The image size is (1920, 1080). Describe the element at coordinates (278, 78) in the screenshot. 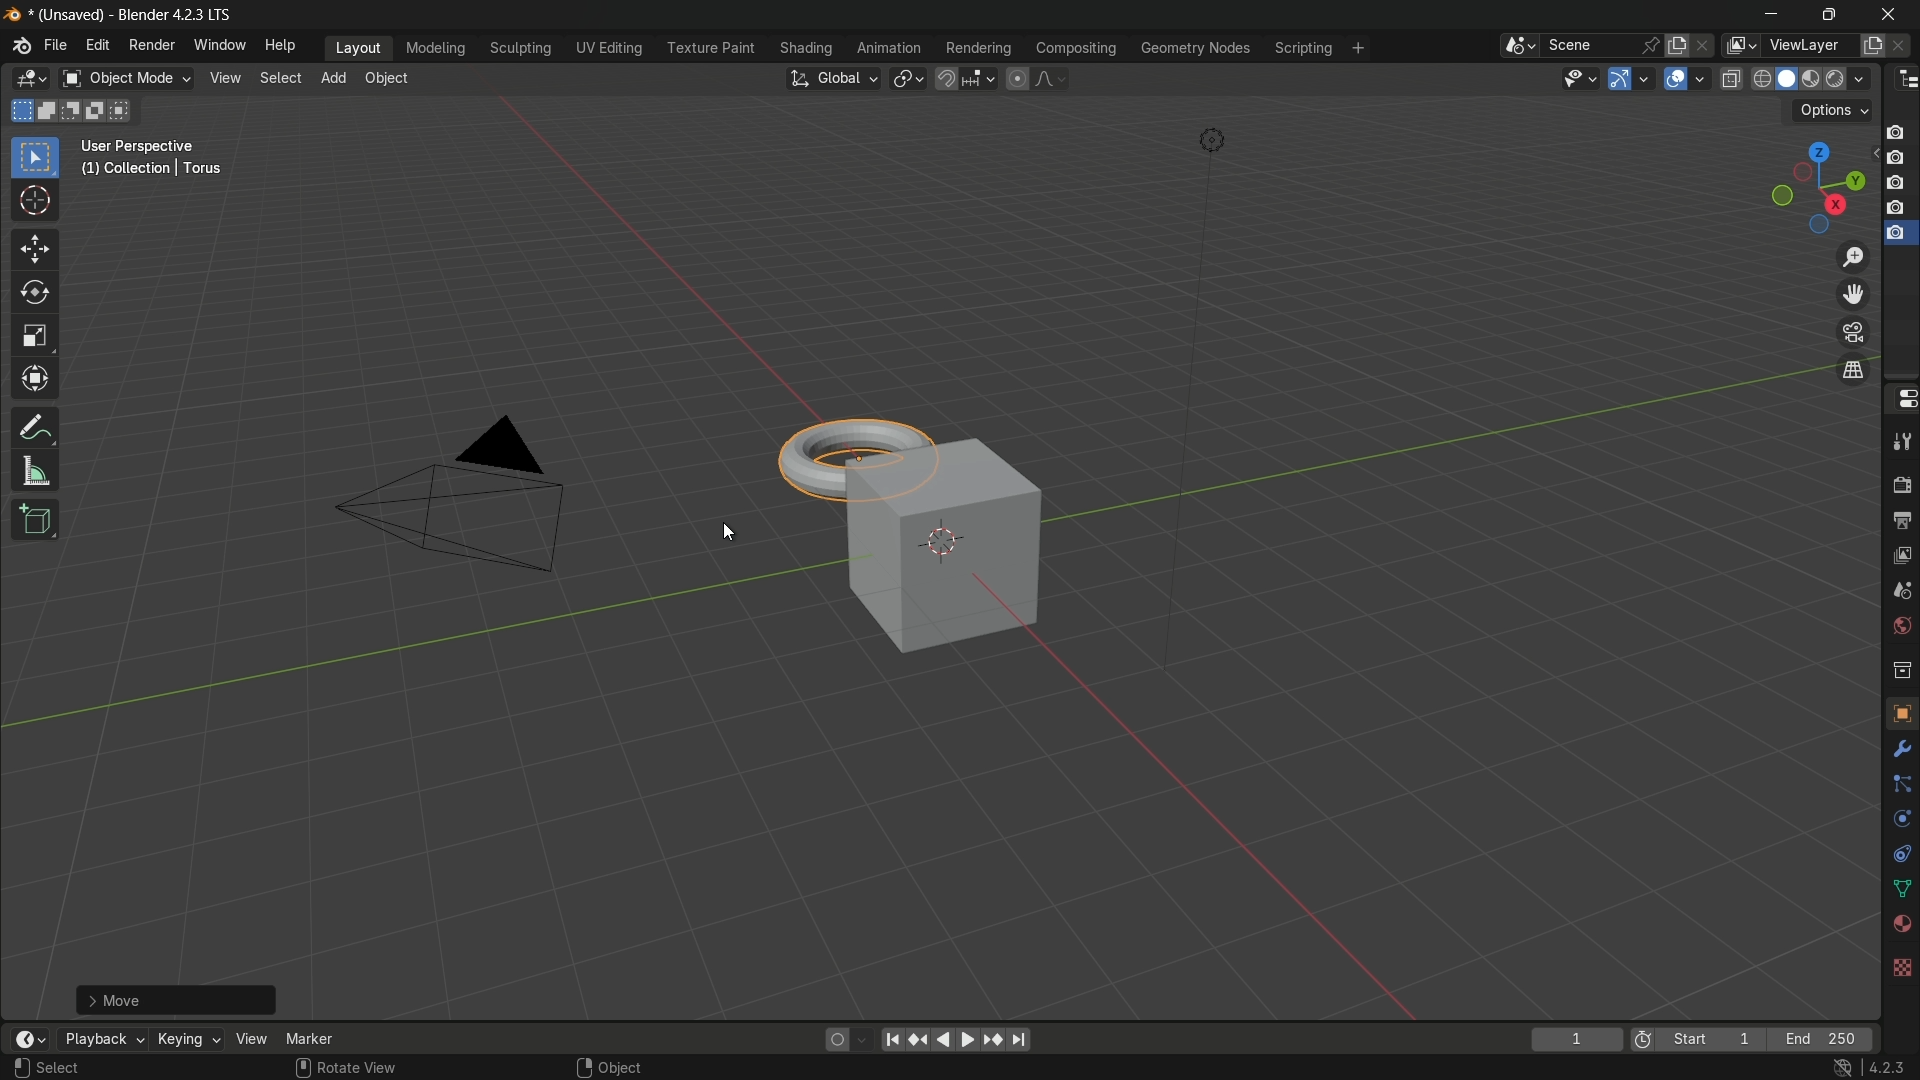

I see `select` at that location.